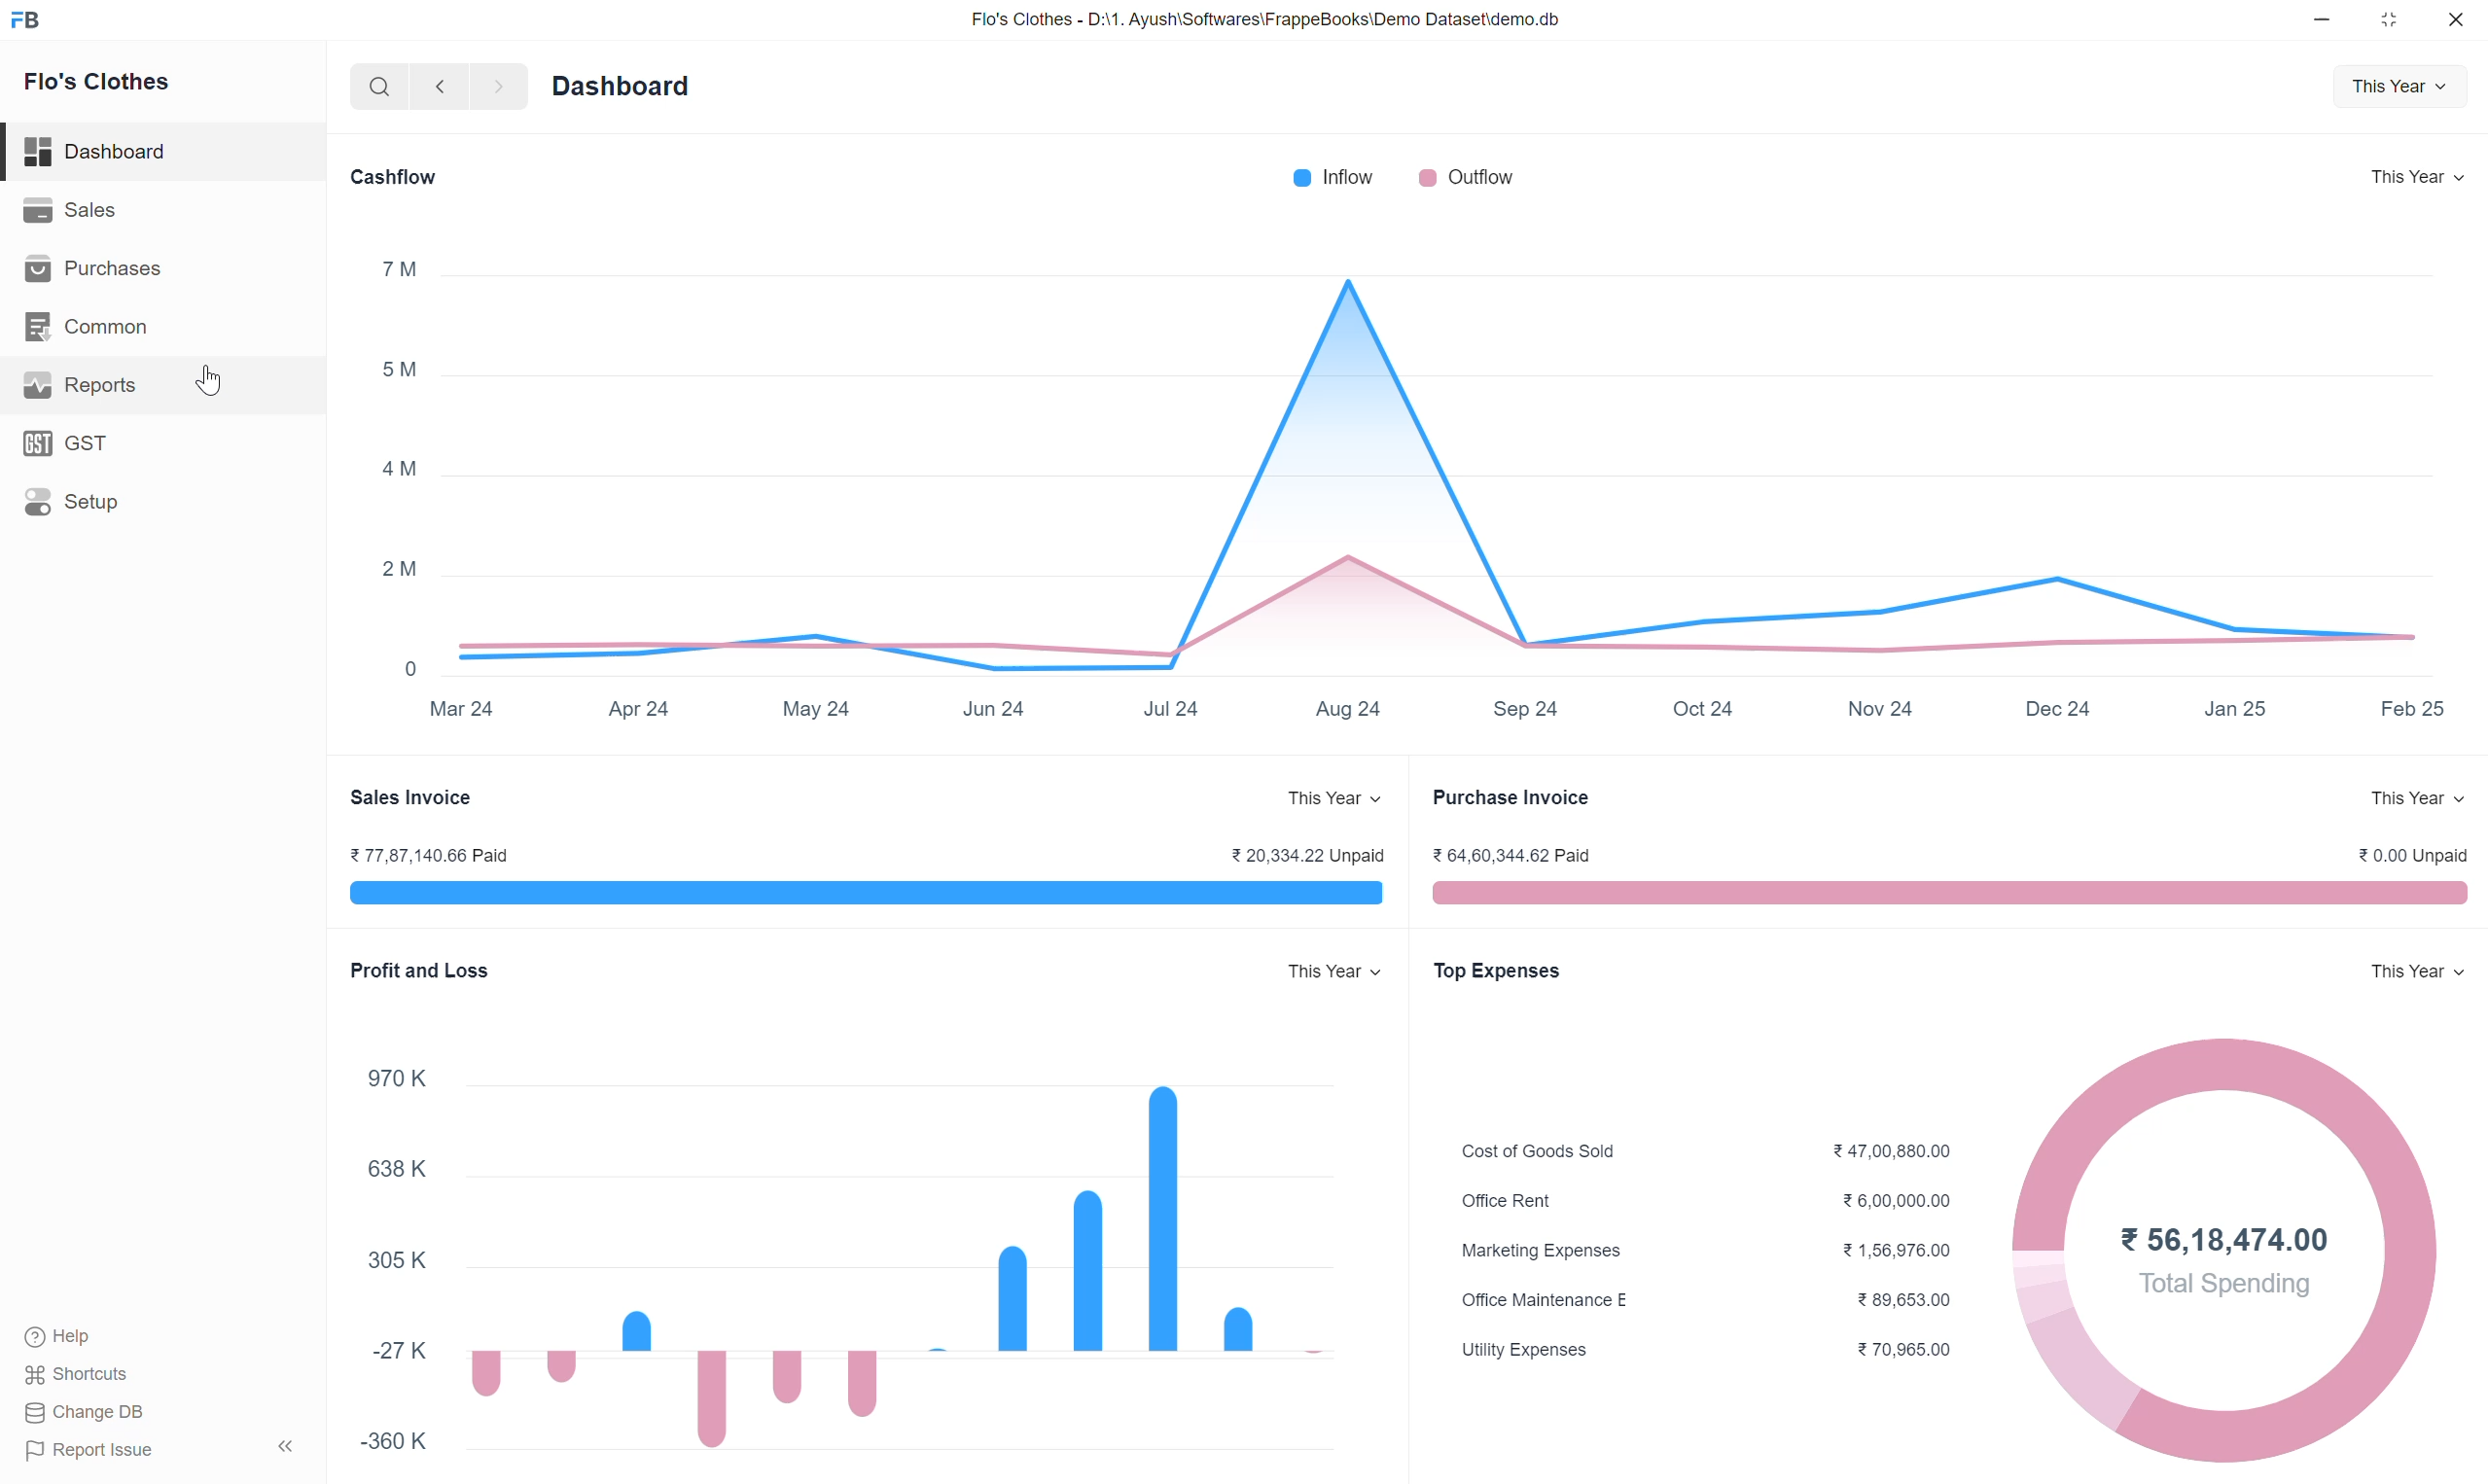  What do you see at coordinates (292, 1444) in the screenshot?
I see `close panel` at bounding box center [292, 1444].